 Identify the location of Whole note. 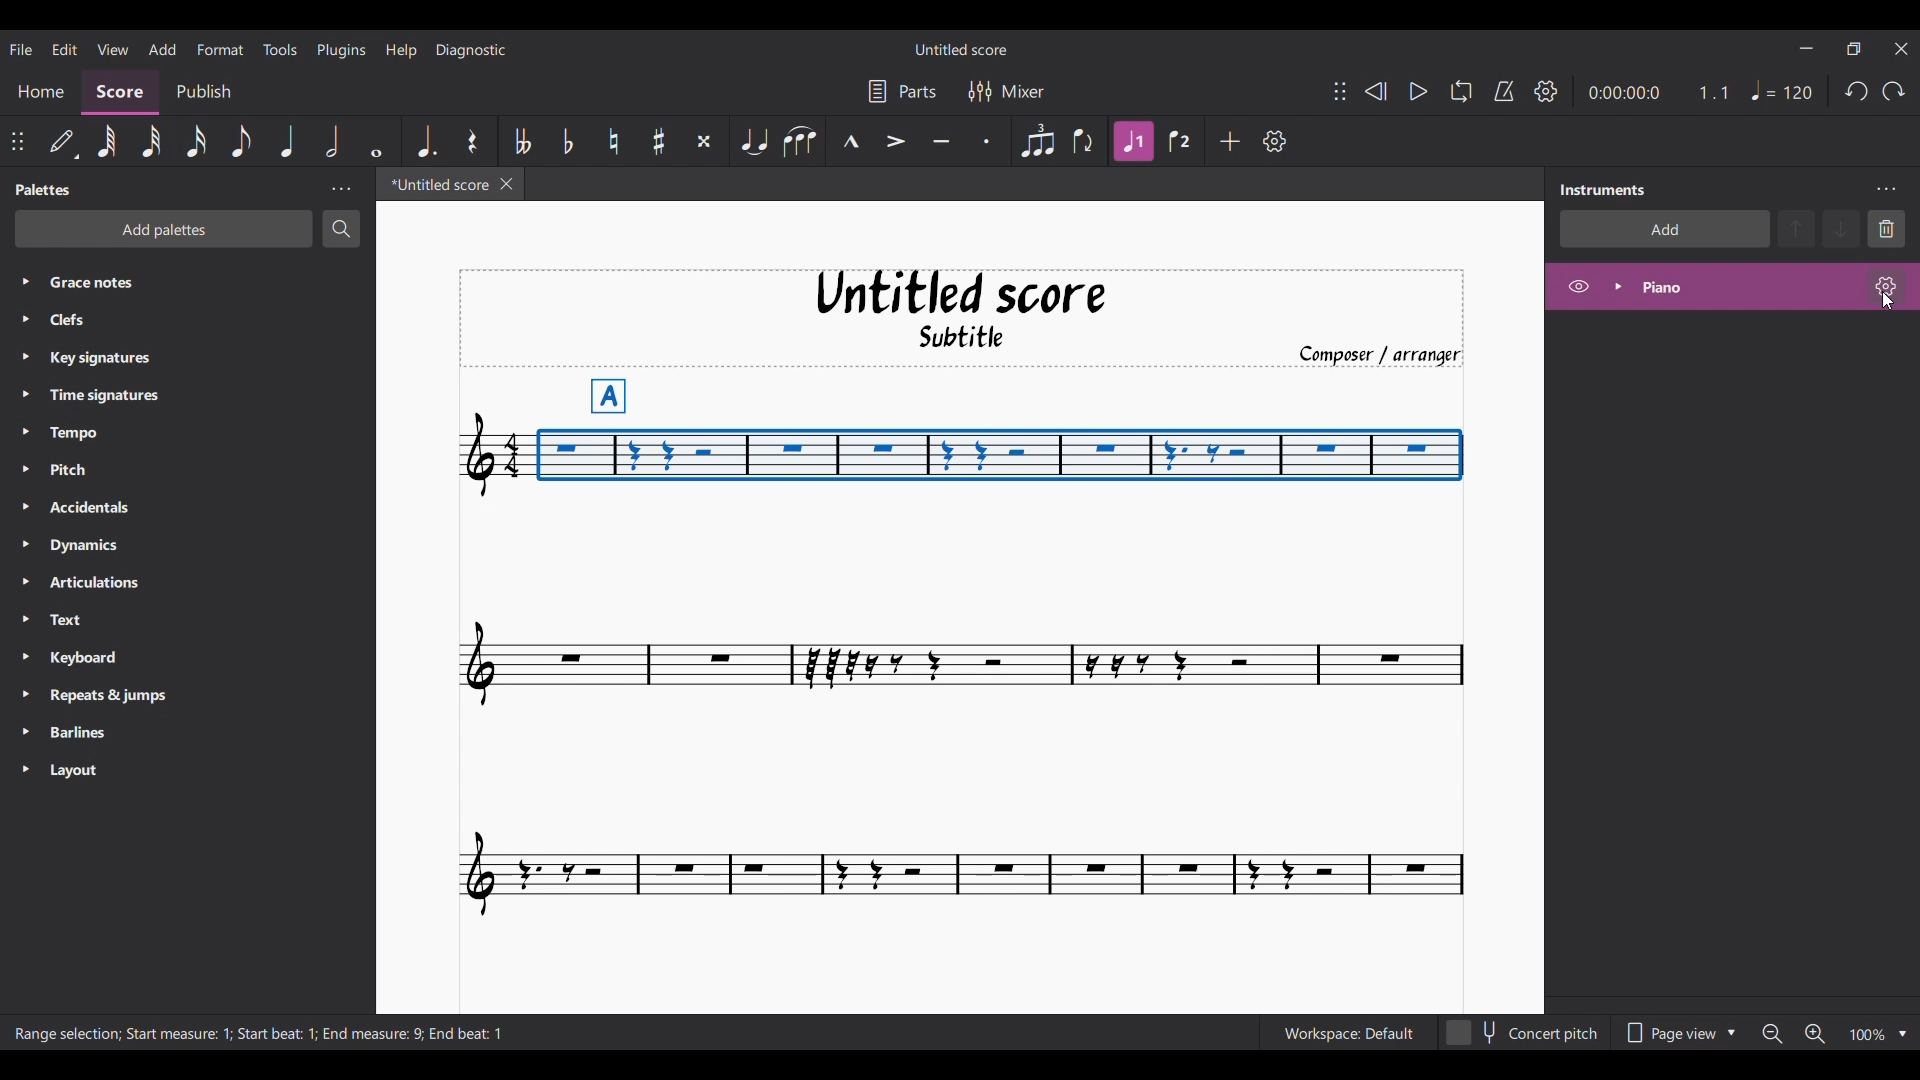
(376, 141).